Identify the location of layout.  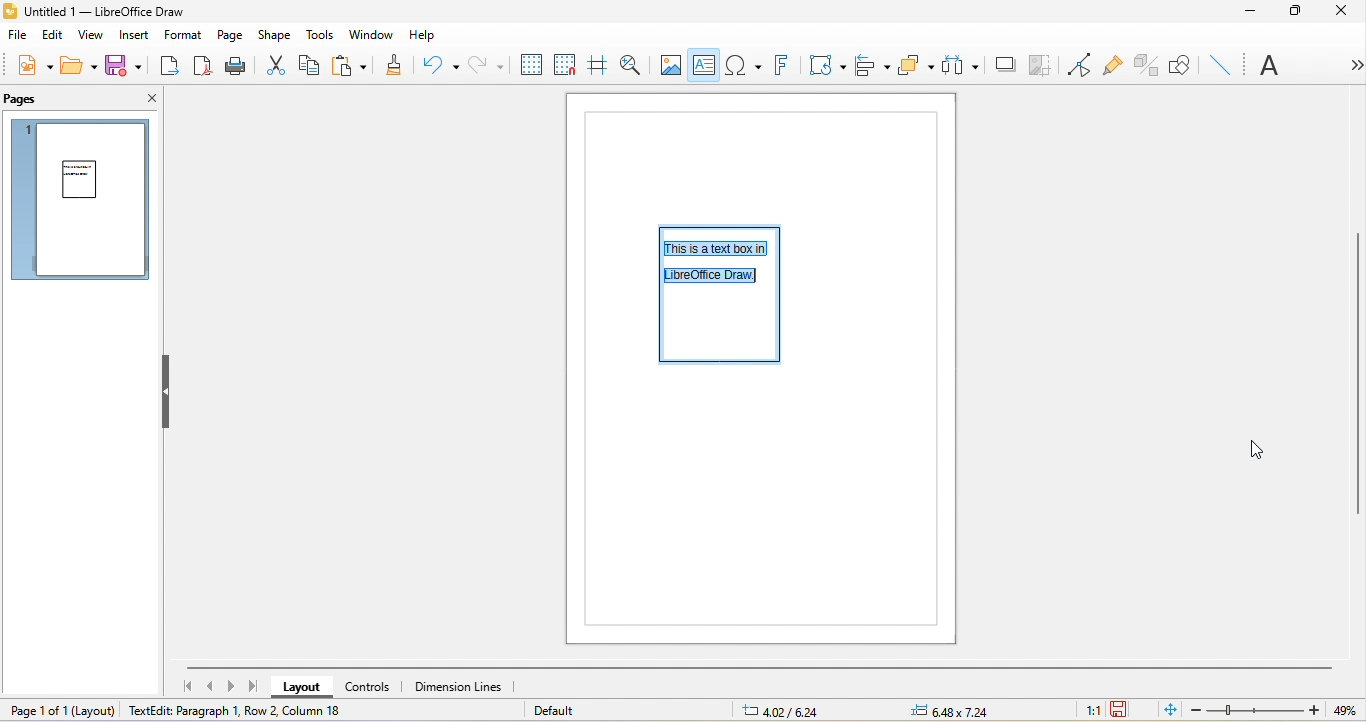
(306, 688).